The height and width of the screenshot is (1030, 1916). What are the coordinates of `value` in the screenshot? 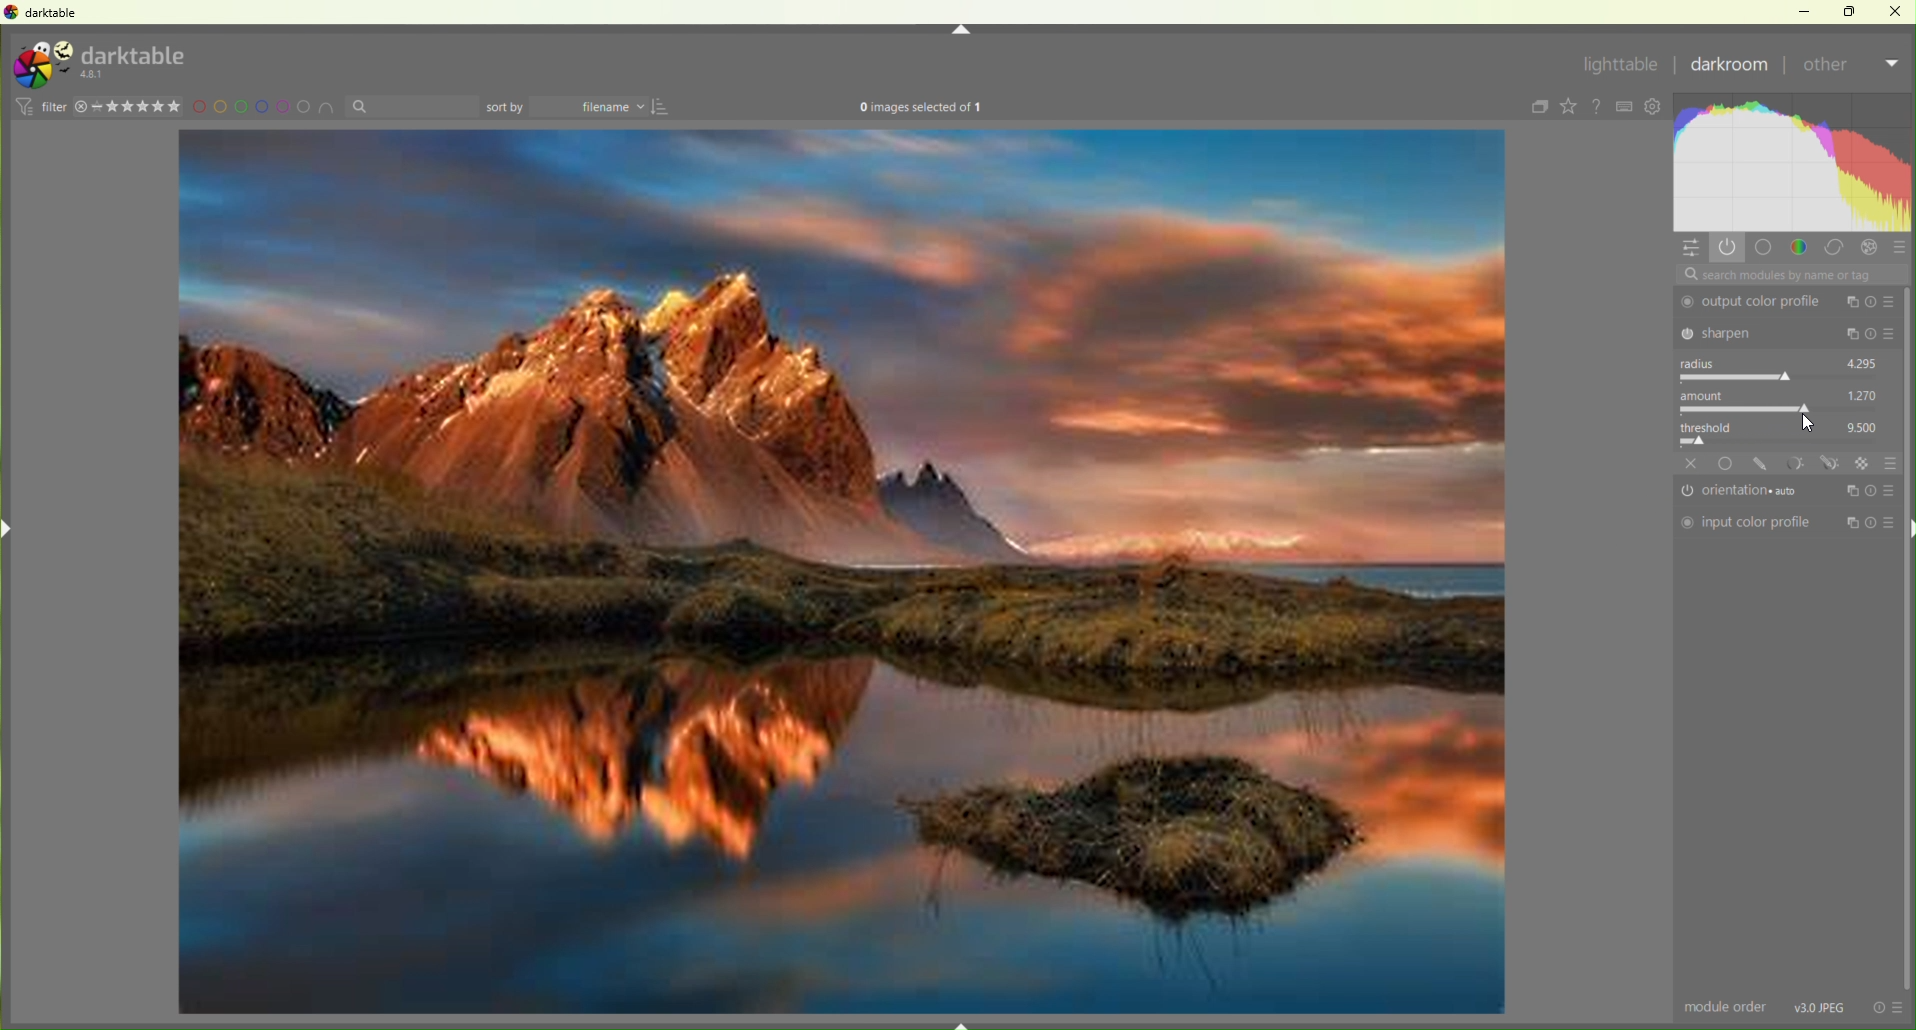 It's located at (1863, 361).